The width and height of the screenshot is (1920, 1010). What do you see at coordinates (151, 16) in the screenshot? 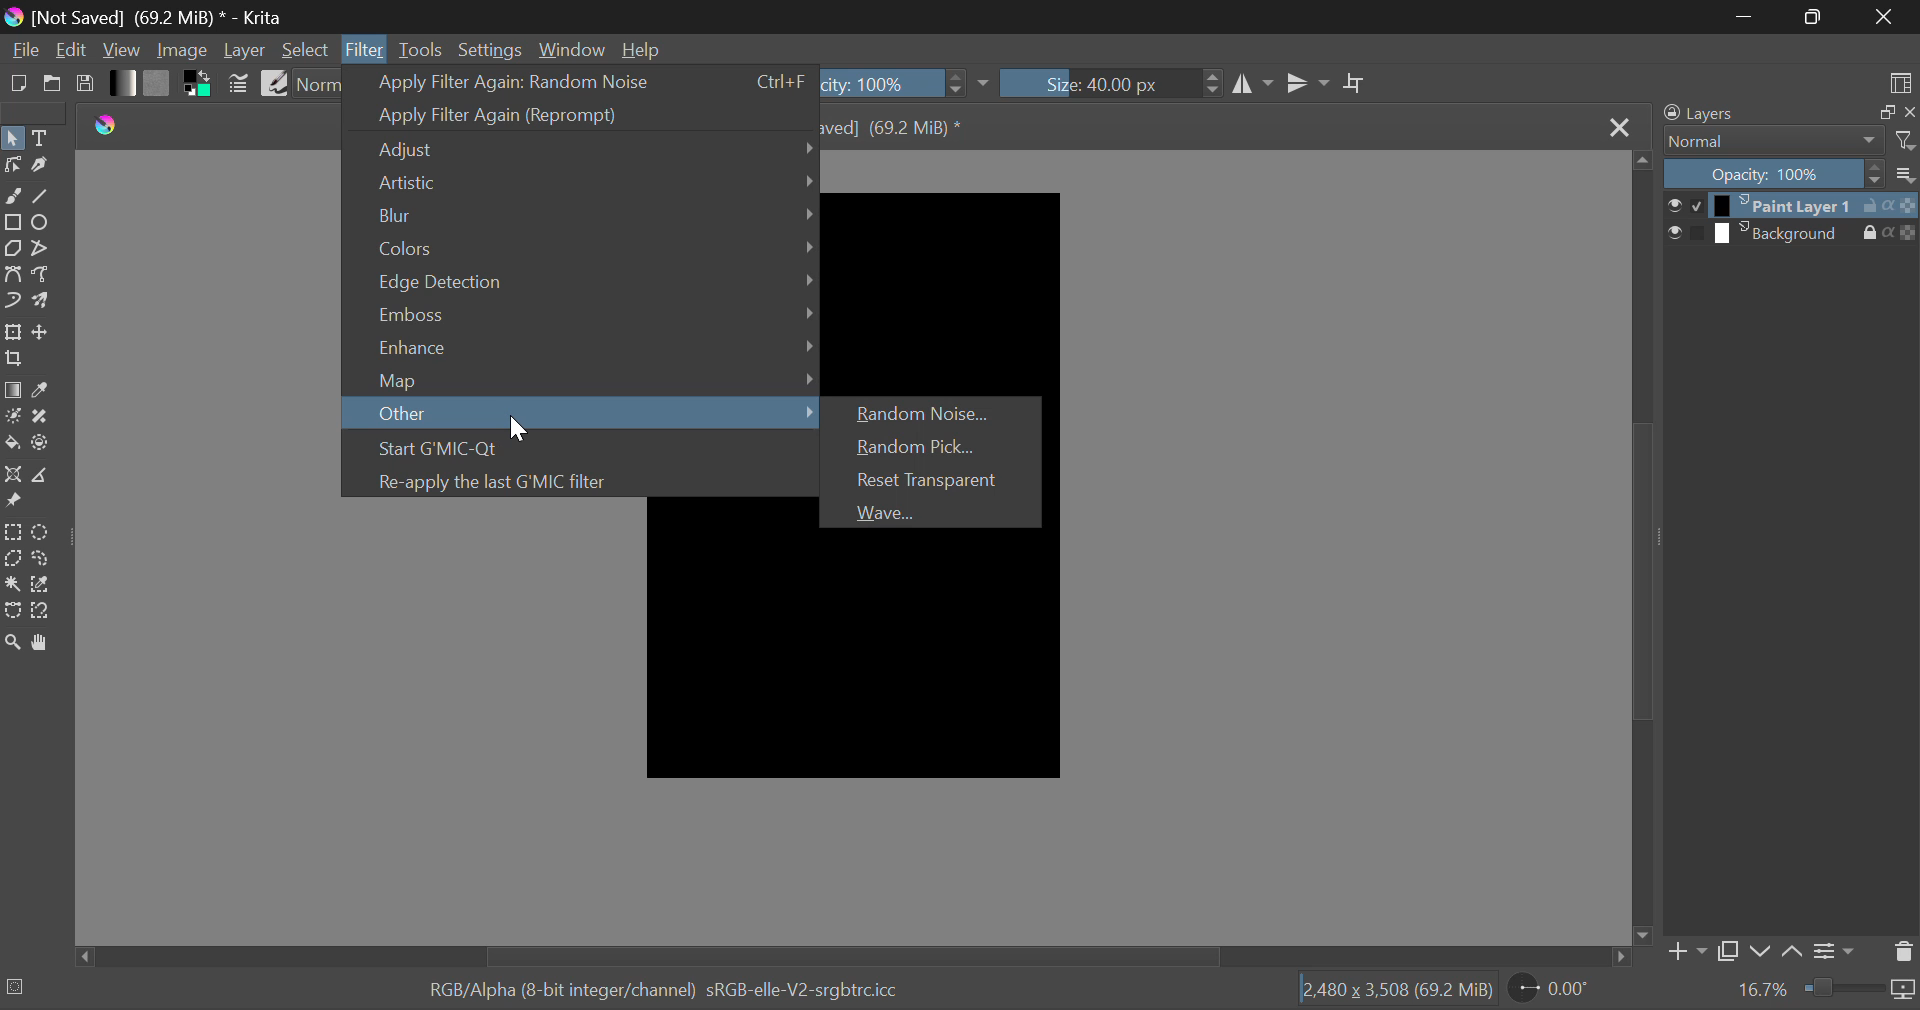
I see `[not saved] (69.2 mib)* - krita` at bounding box center [151, 16].